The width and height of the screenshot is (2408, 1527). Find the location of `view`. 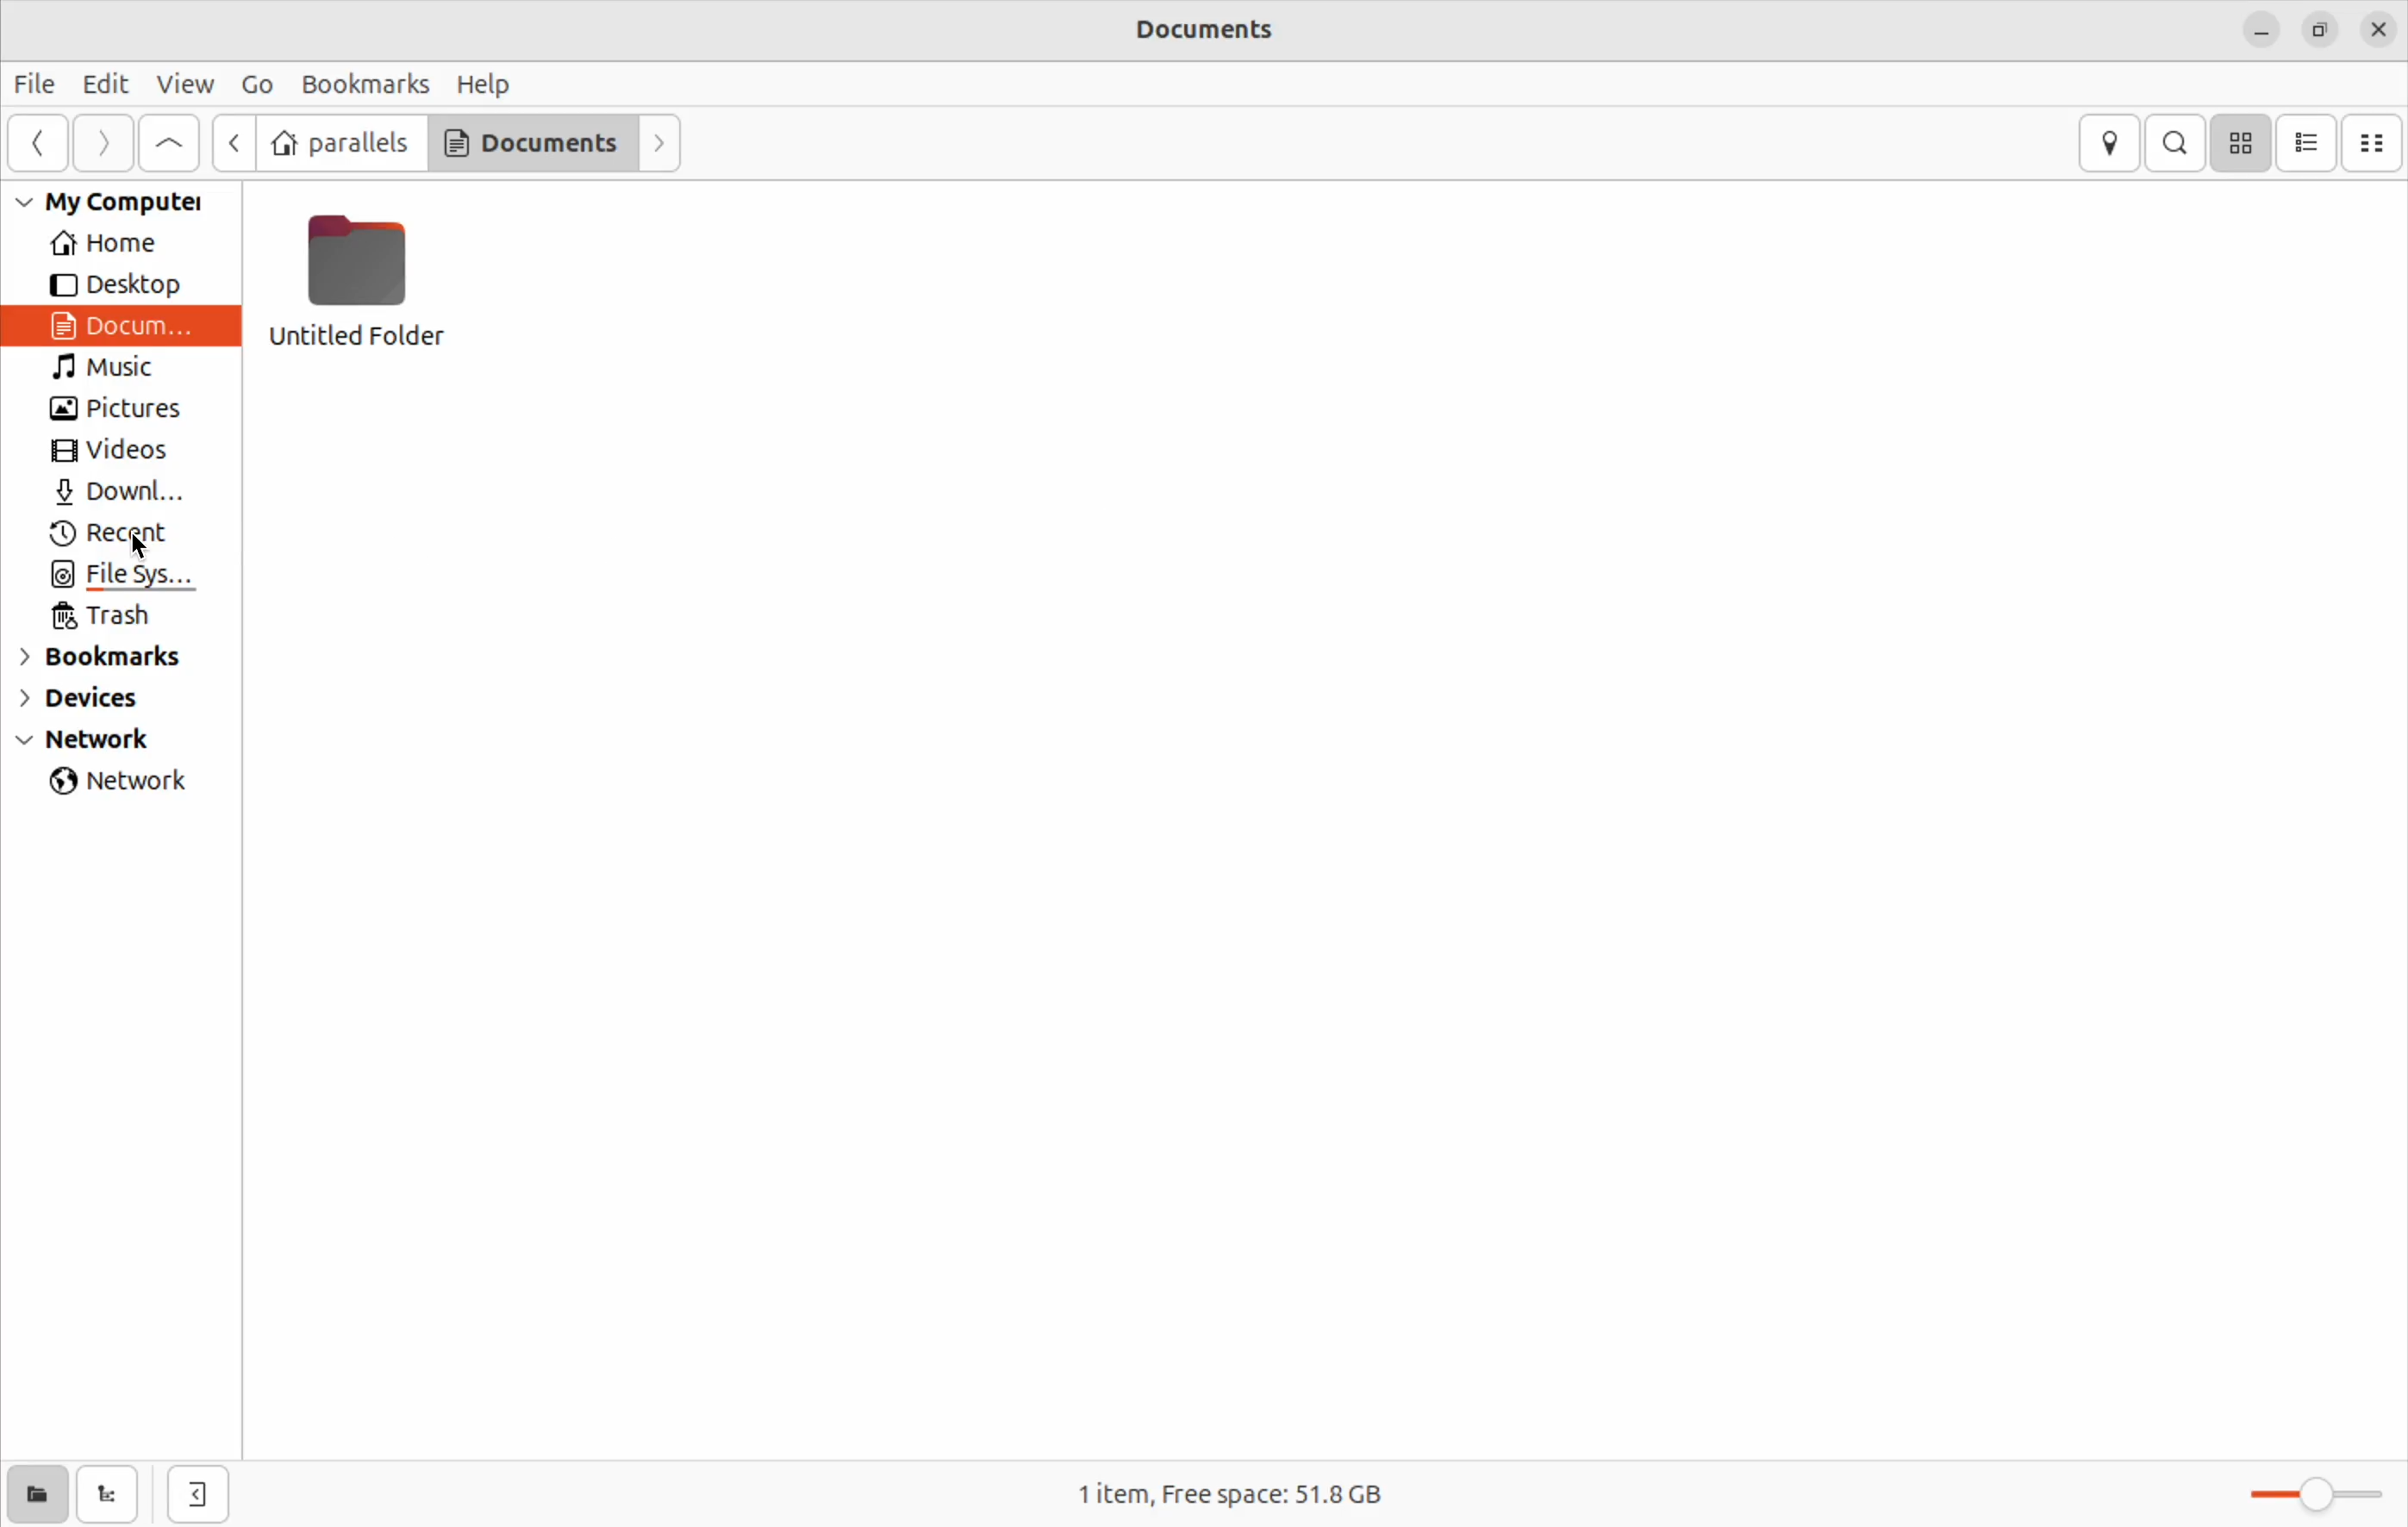

view is located at coordinates (183, 83).